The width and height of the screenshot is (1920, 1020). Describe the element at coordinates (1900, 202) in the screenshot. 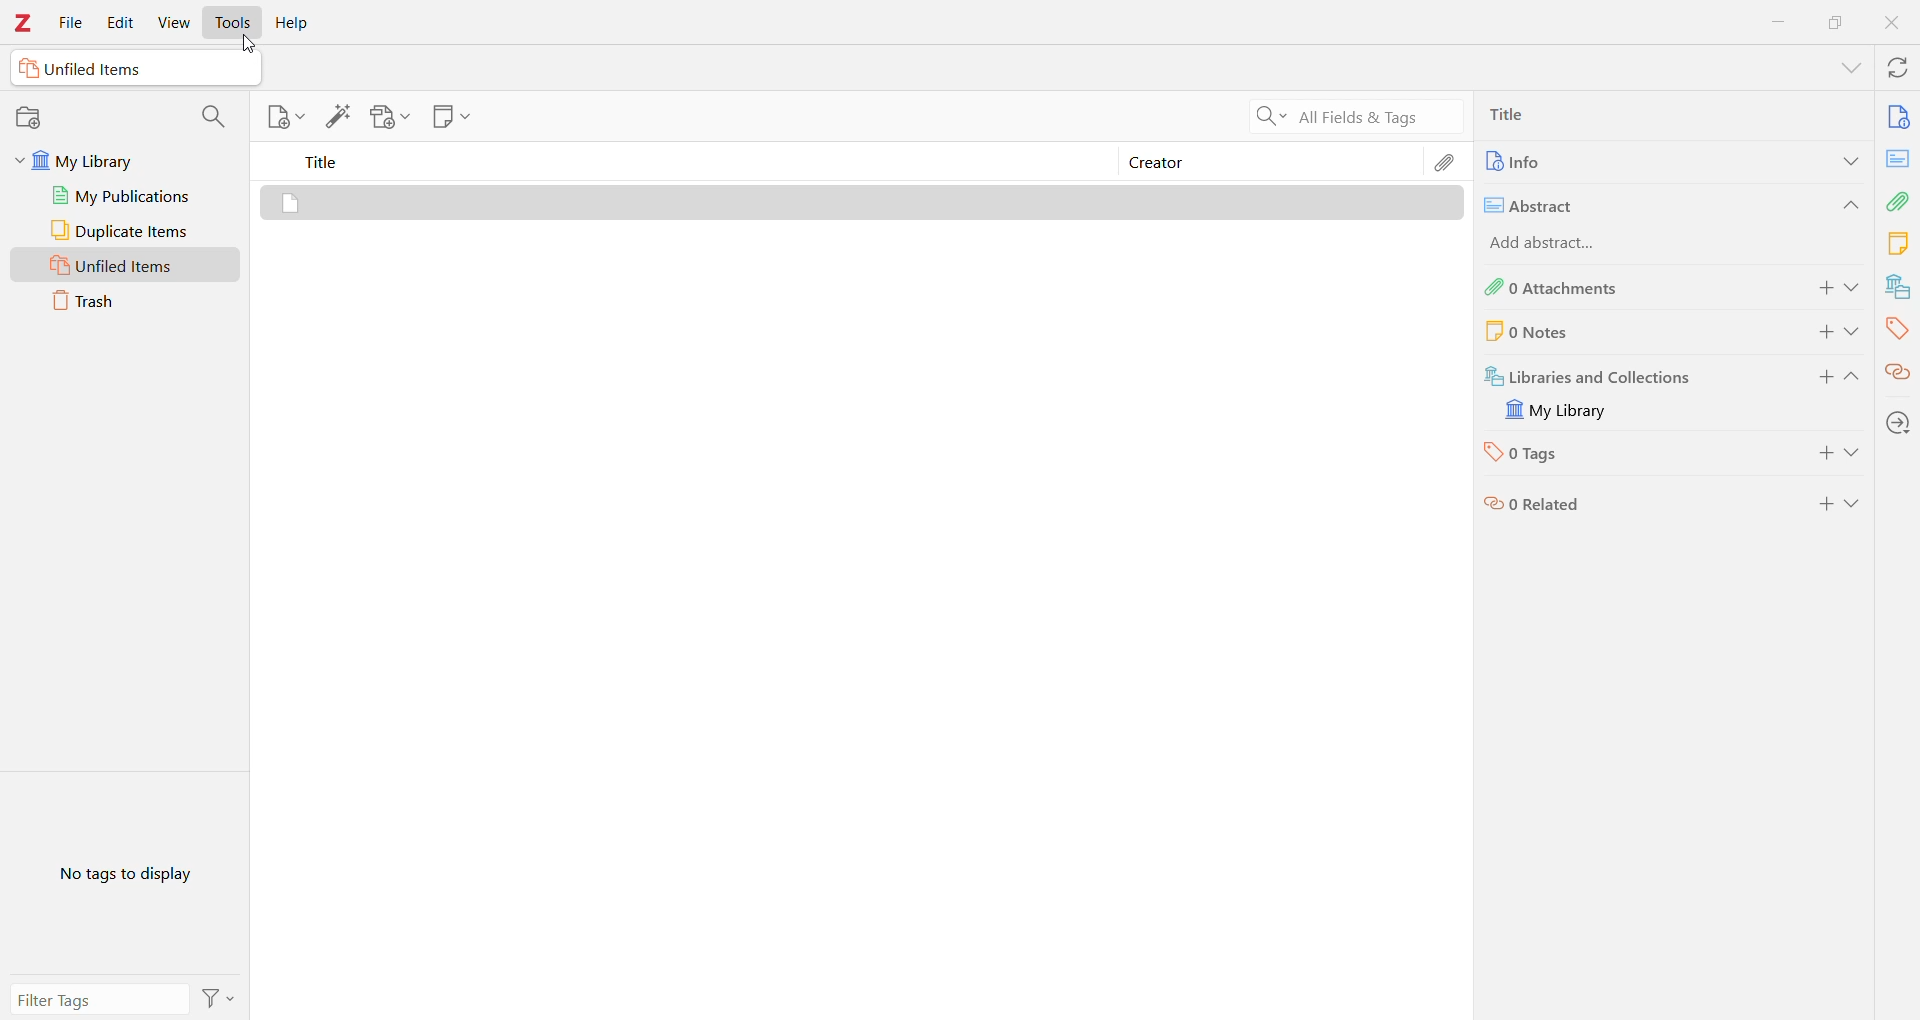

I see `Attachments` at that location.